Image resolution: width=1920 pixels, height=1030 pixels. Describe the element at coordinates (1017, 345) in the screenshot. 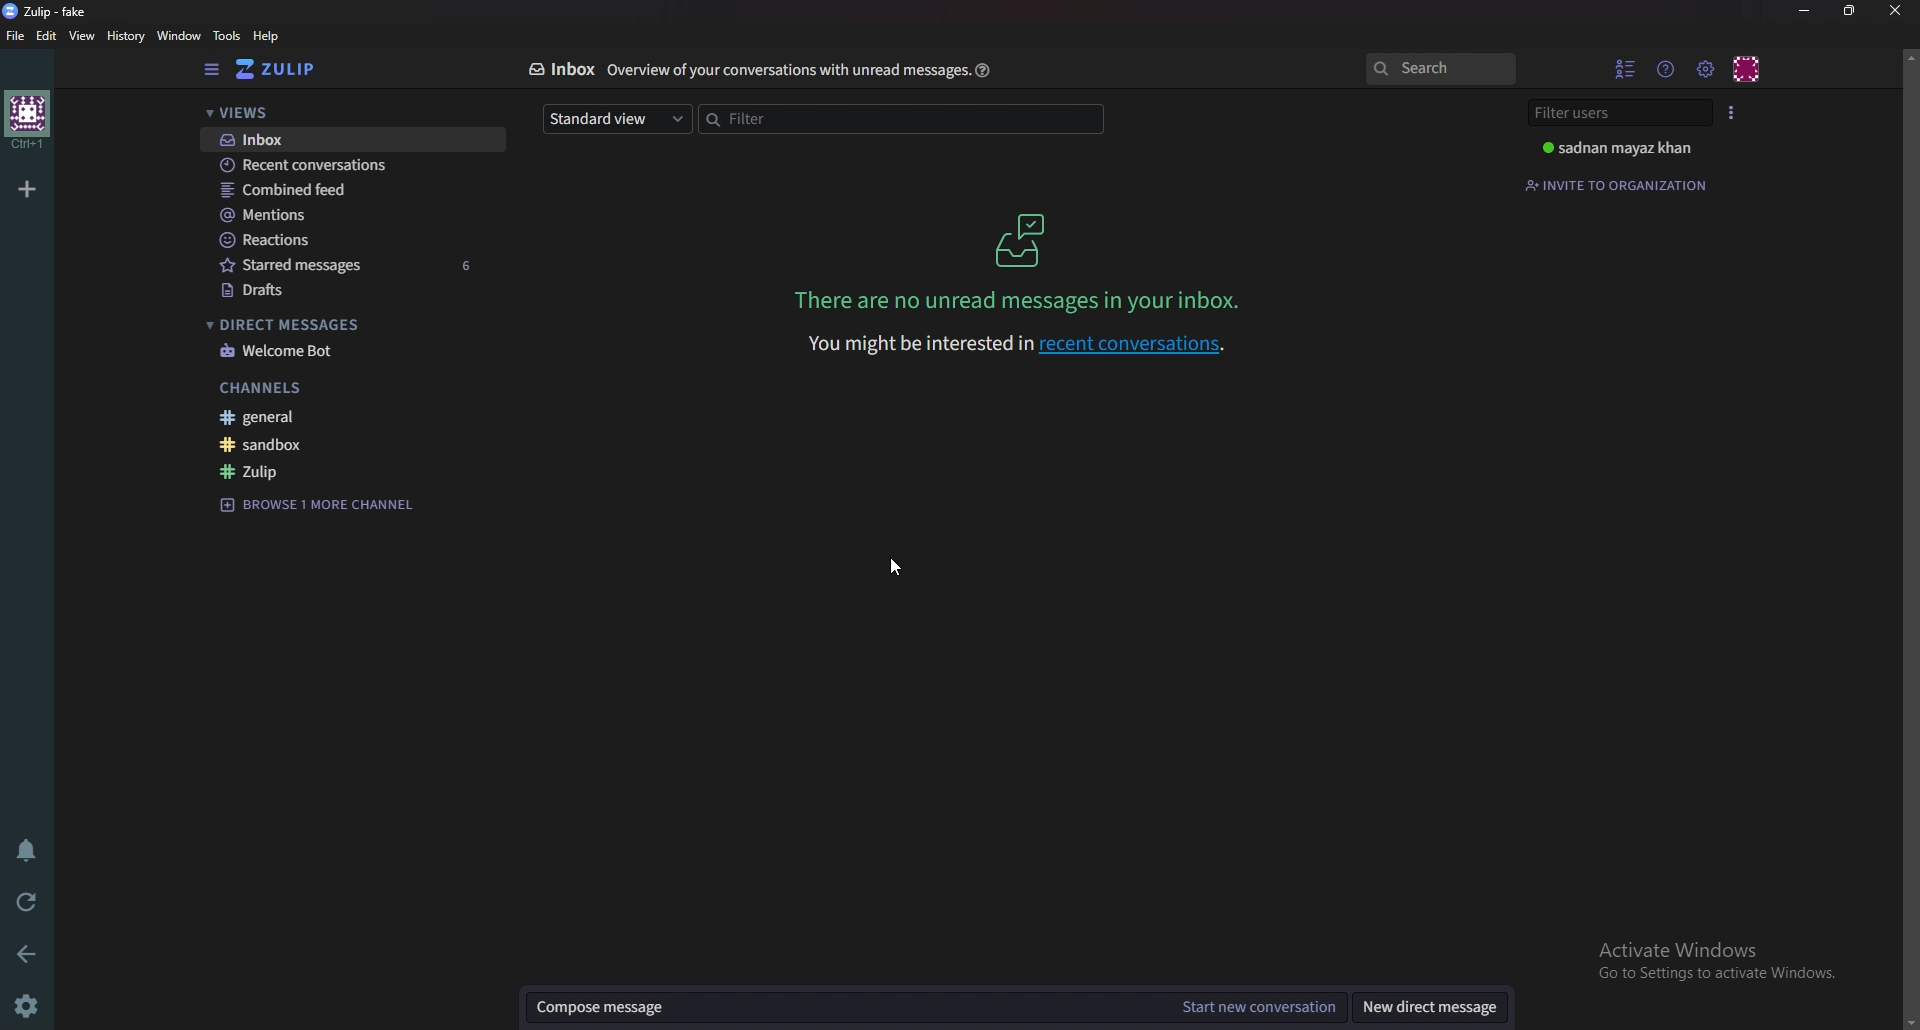

I see `You might be interested in recent conversations.` at that location.